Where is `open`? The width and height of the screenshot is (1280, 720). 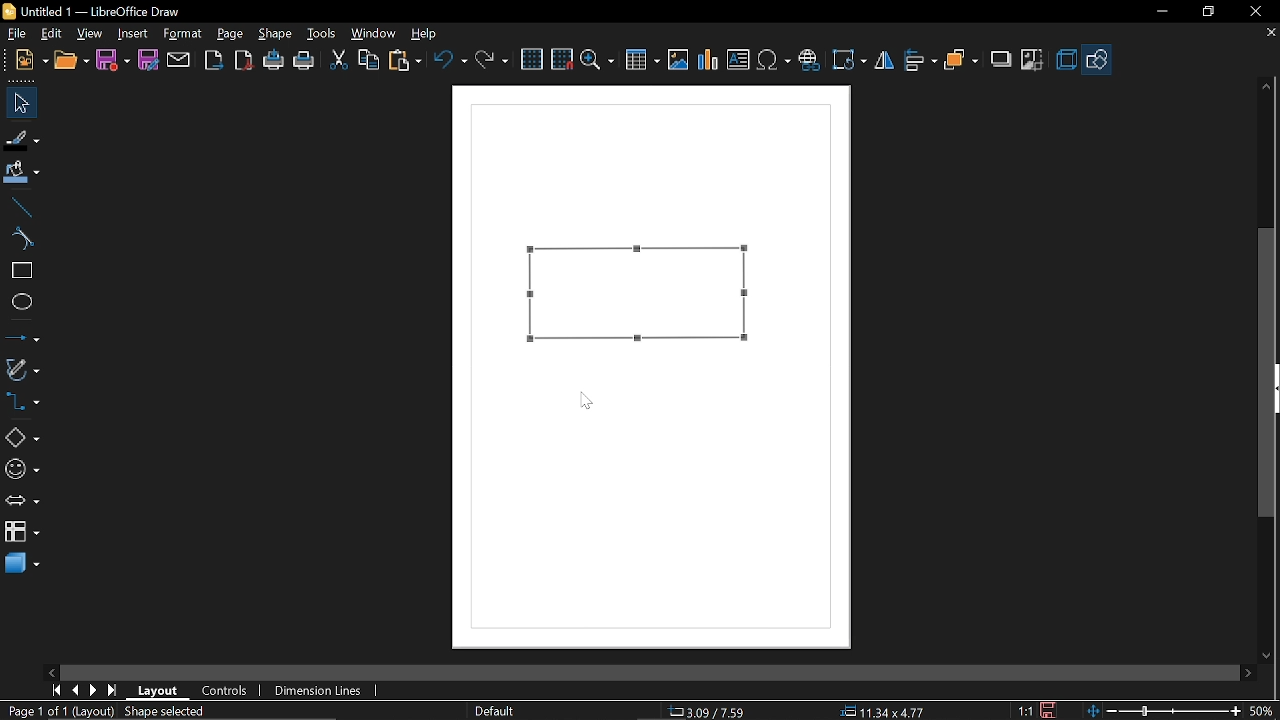
open is located at coordinates (72, 58).